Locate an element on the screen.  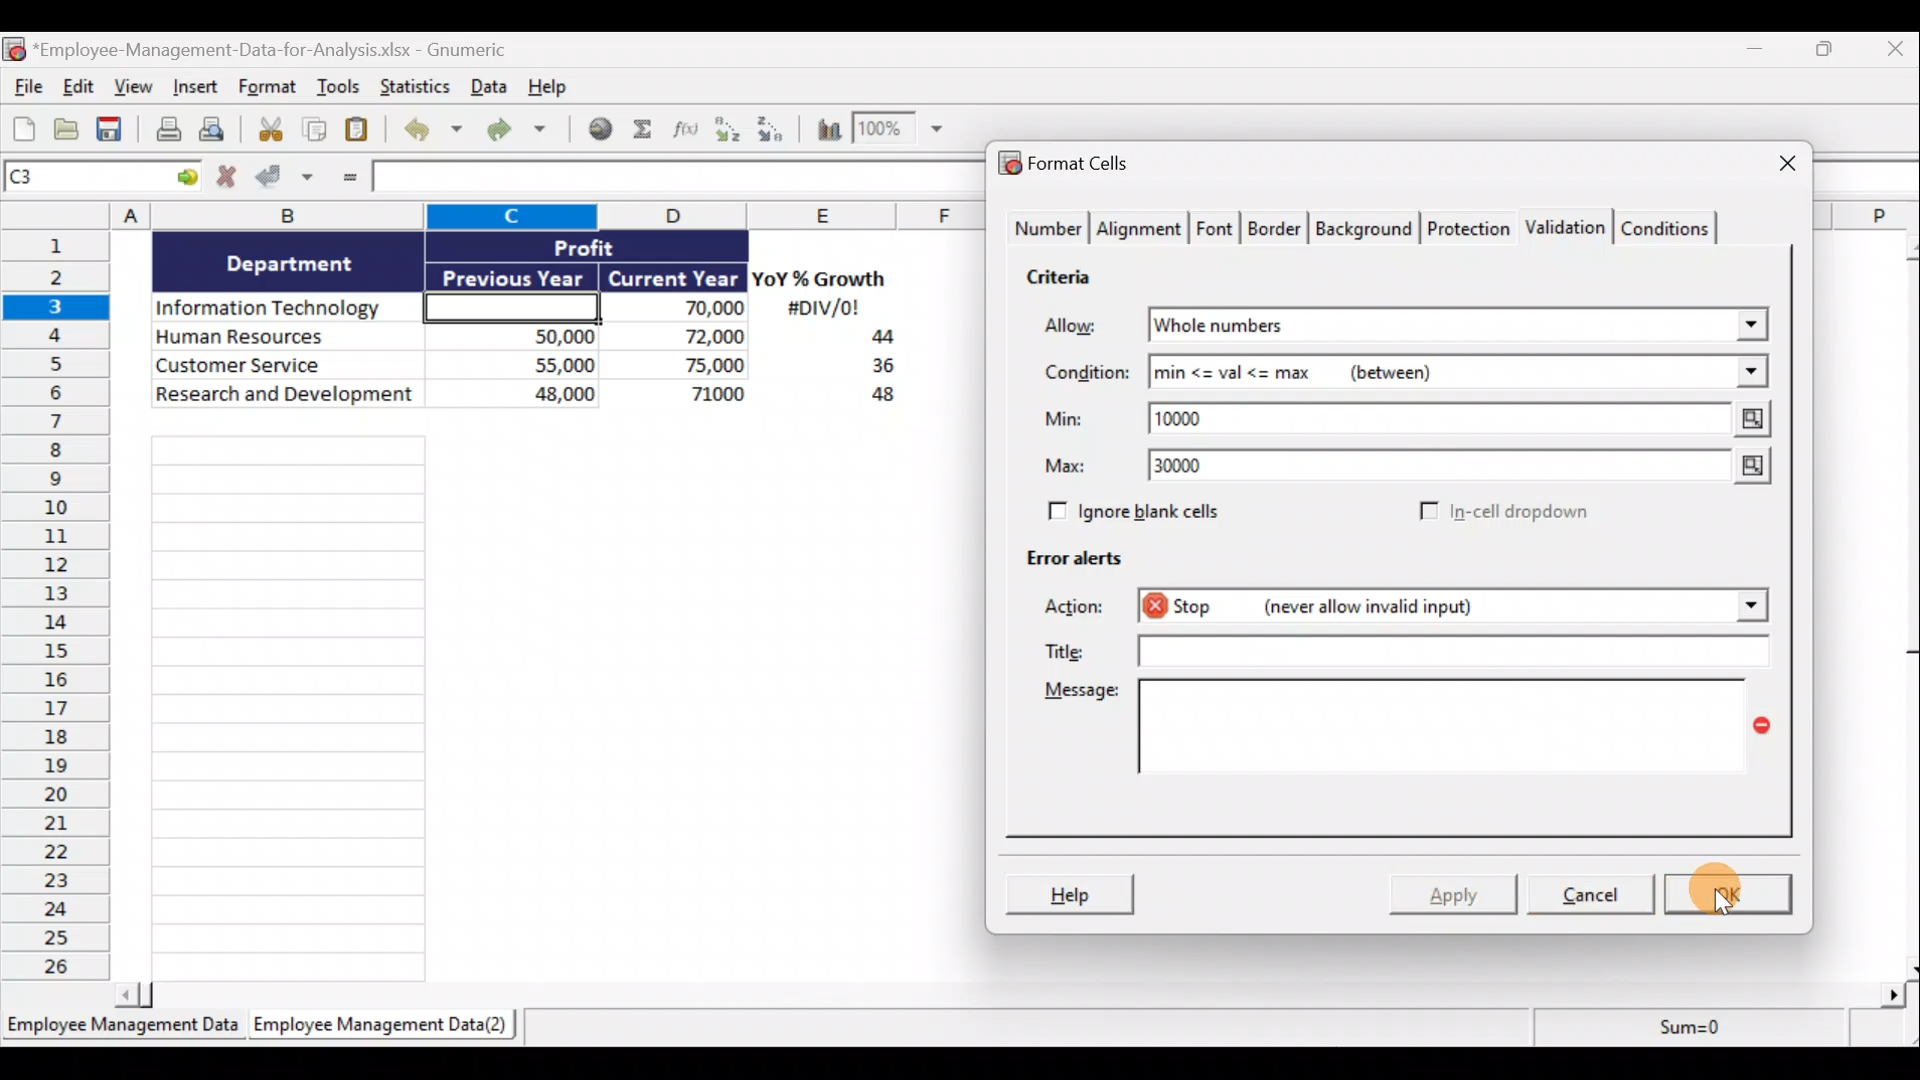
Sum=0 is located at coordinates (1681, 1033).